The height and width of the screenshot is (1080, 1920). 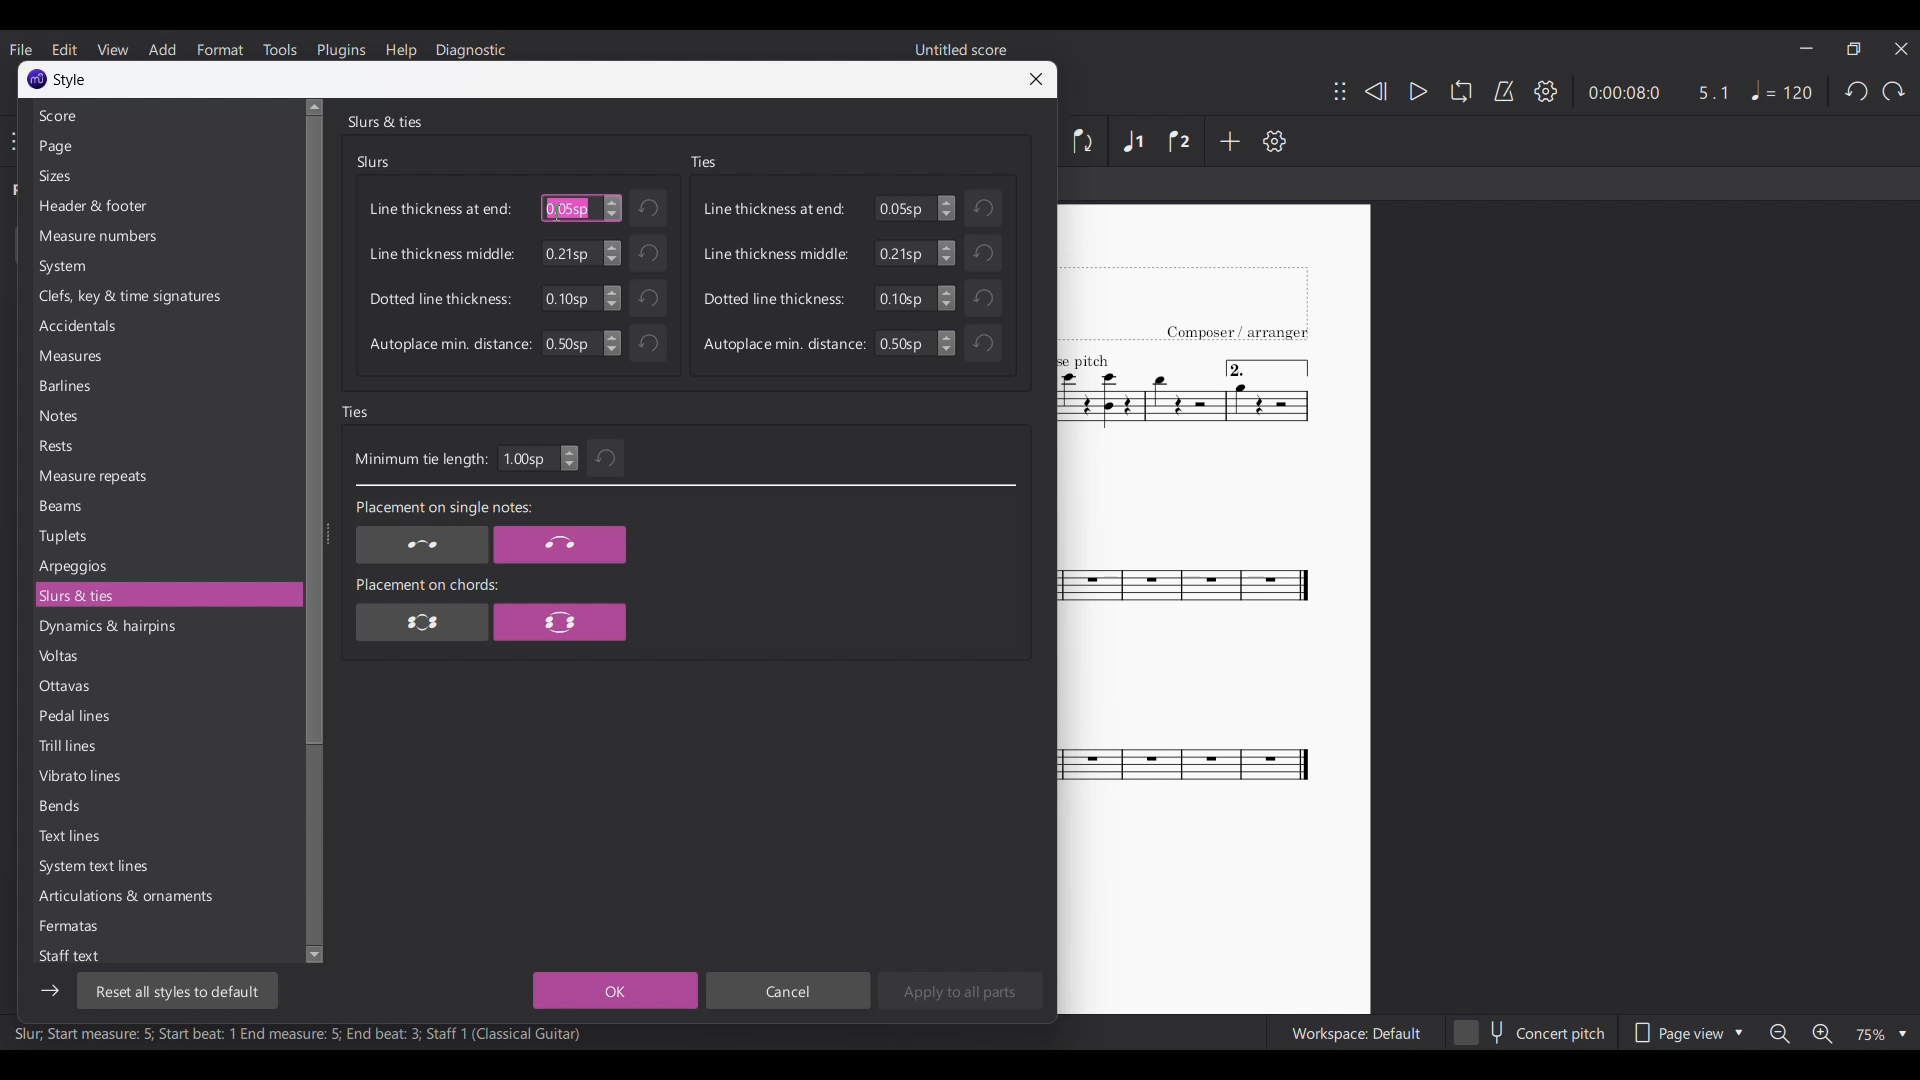 I want to click on Placement on single notes, so click(x=442, y=509).